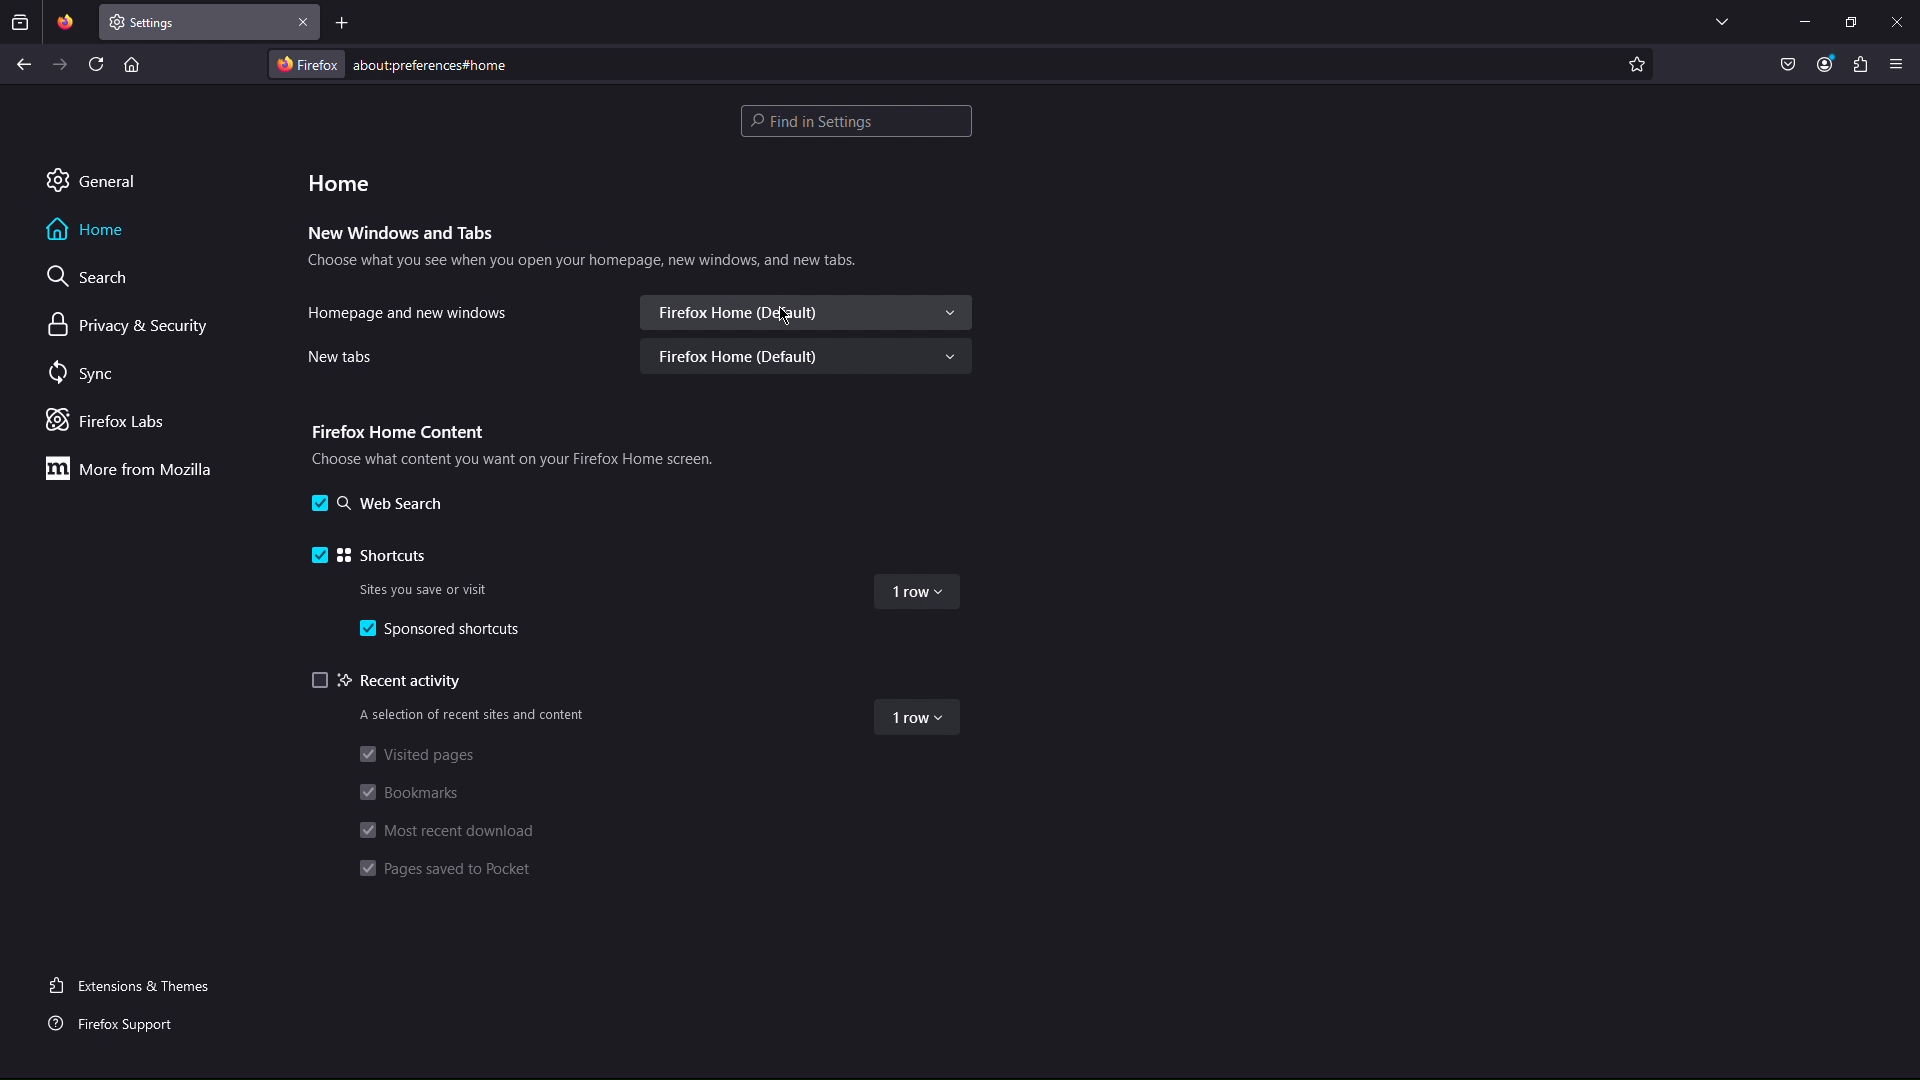 The height and width of the screenshot is (1080, 1920). What do you see at coordinates (86, 374) in the screenshot?
I see `Sync` at bounding box center [86, 374].